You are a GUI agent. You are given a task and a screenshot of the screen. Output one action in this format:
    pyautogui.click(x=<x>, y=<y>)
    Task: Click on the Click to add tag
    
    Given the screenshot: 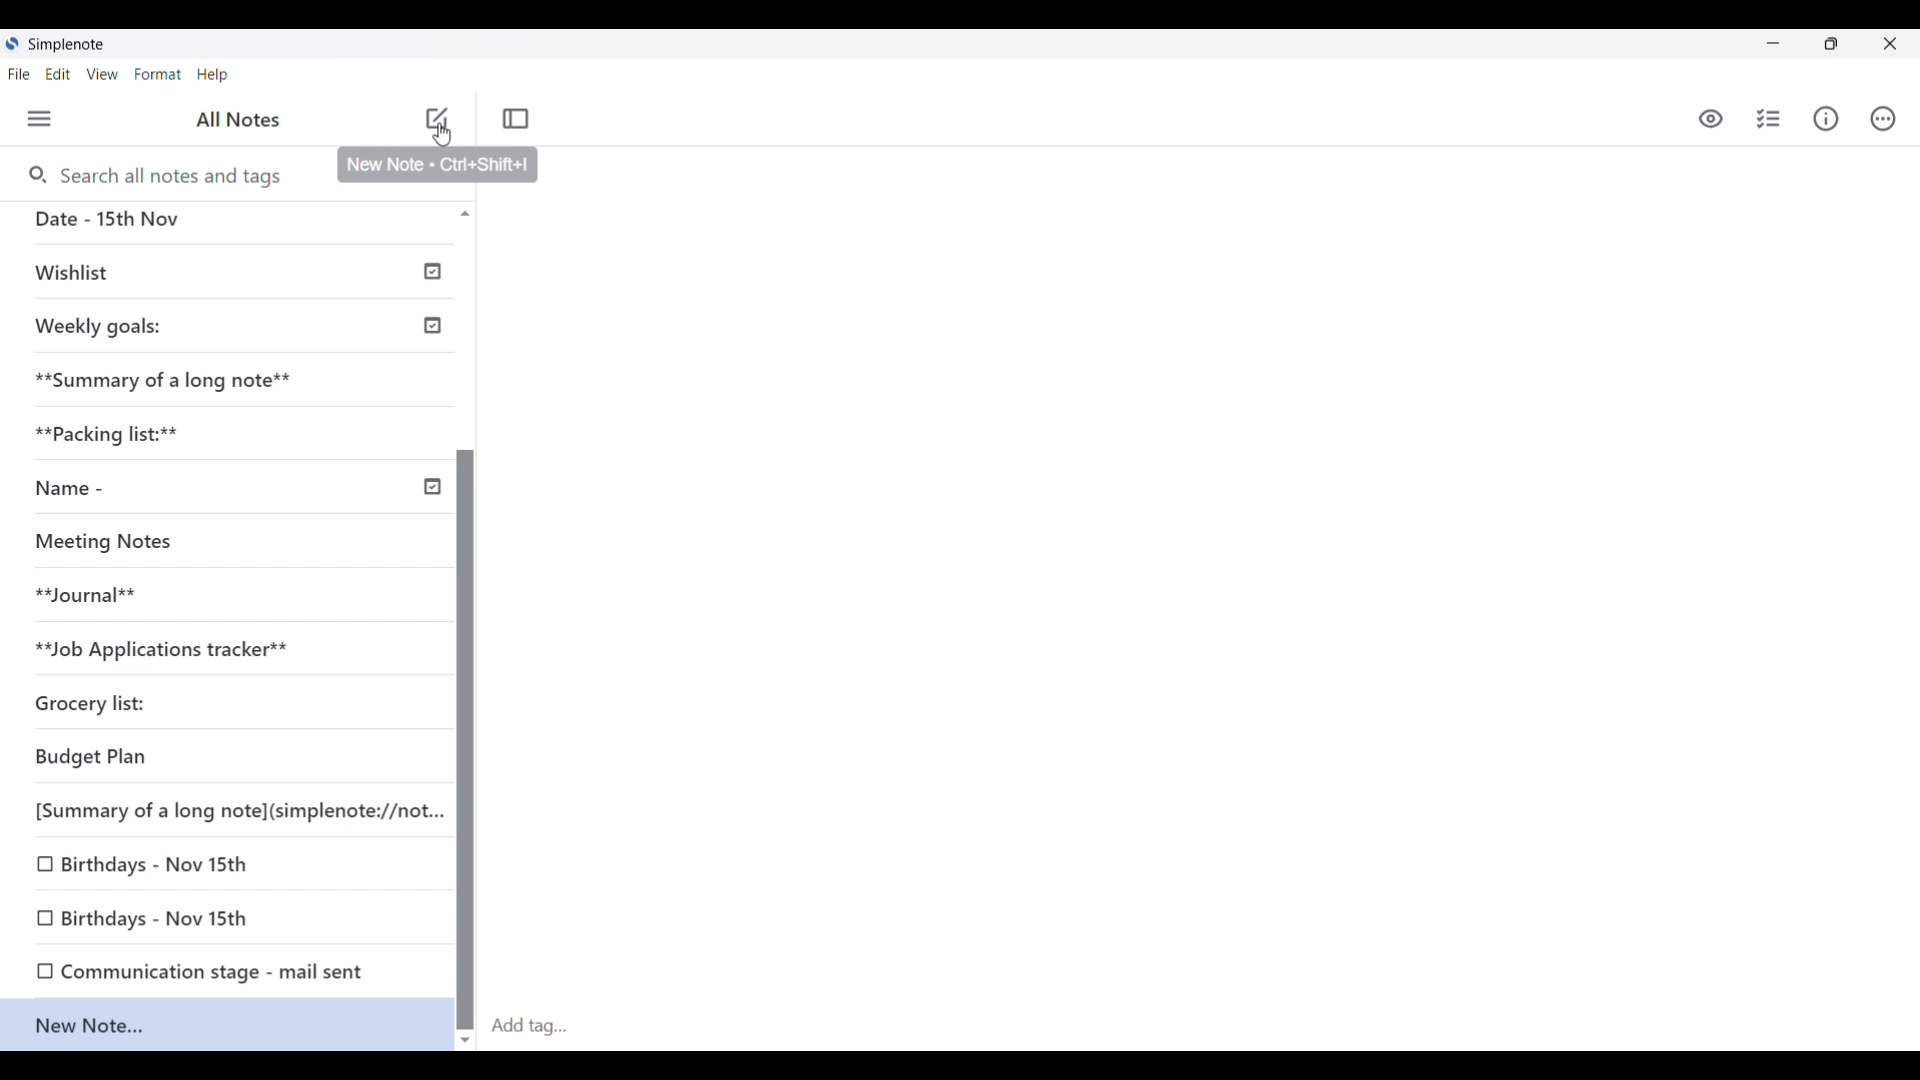 What is the action you would take?
    pyautogui.click(x=1194, y=1020)
    